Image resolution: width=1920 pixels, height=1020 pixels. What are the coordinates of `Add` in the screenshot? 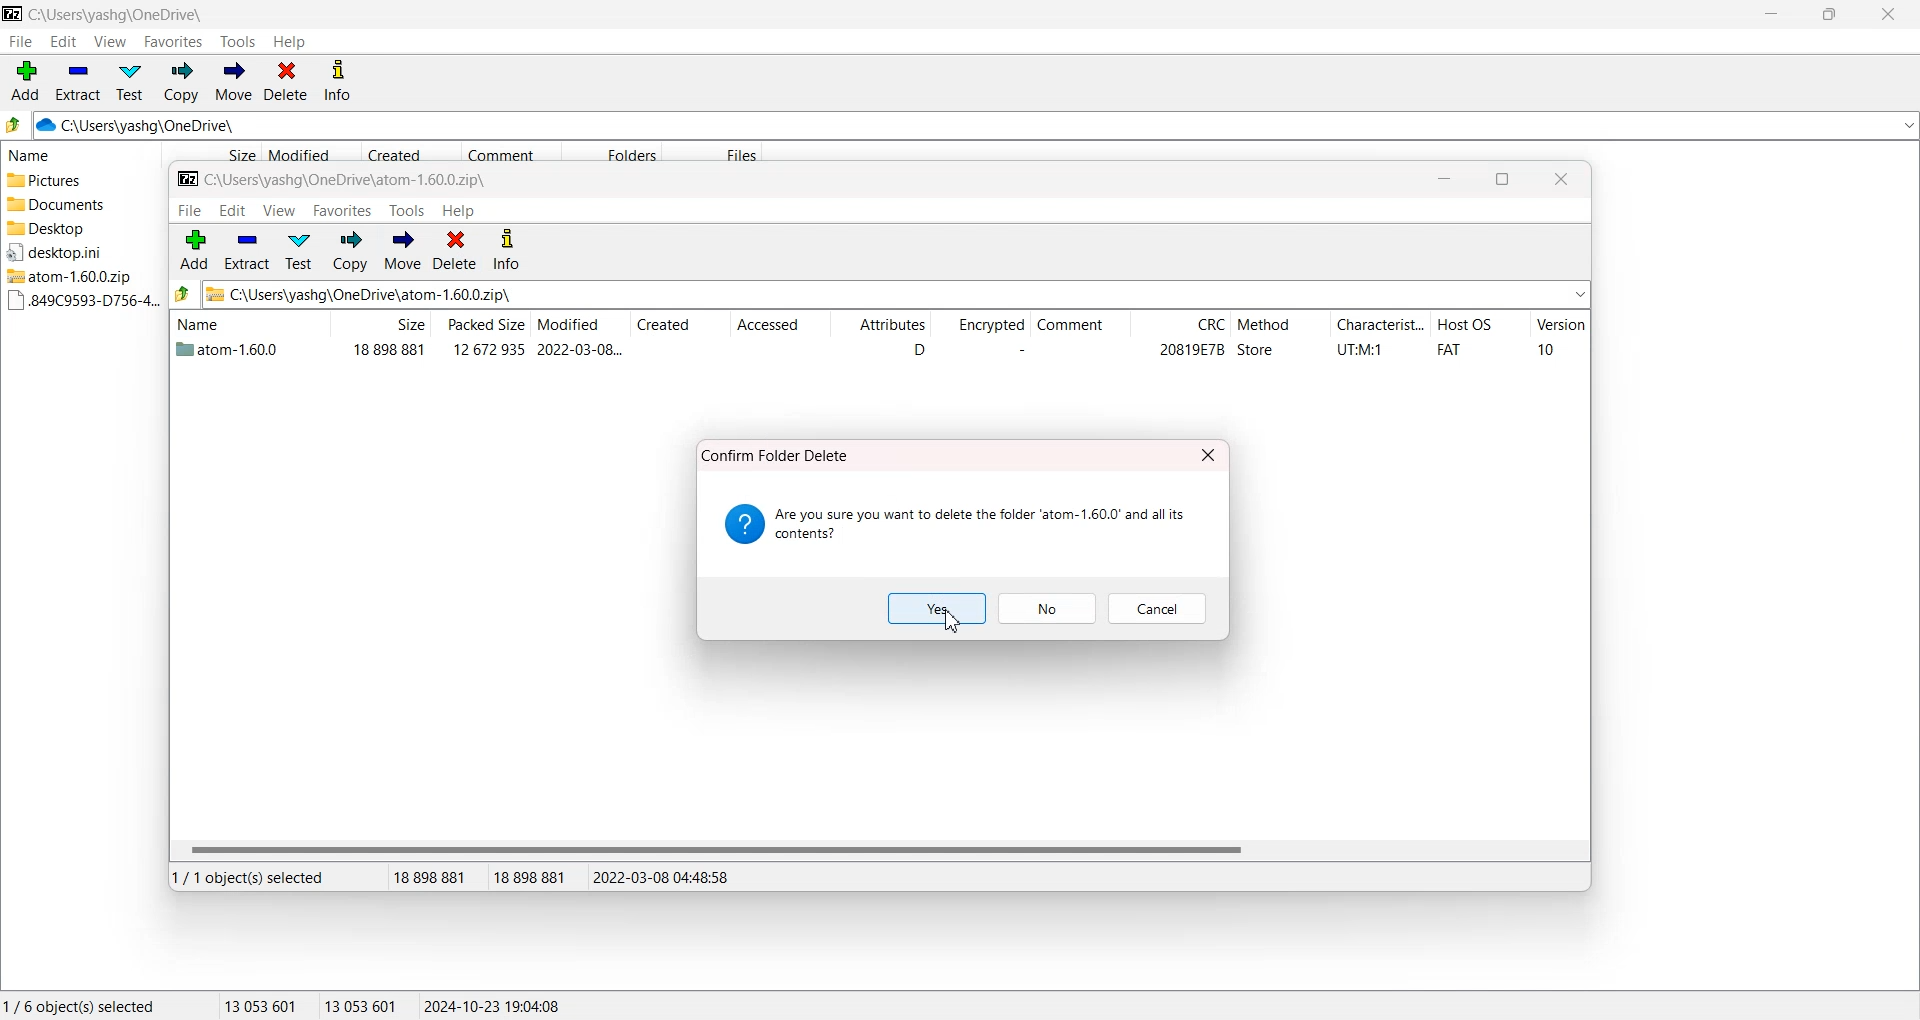 It's located at (26, 81).